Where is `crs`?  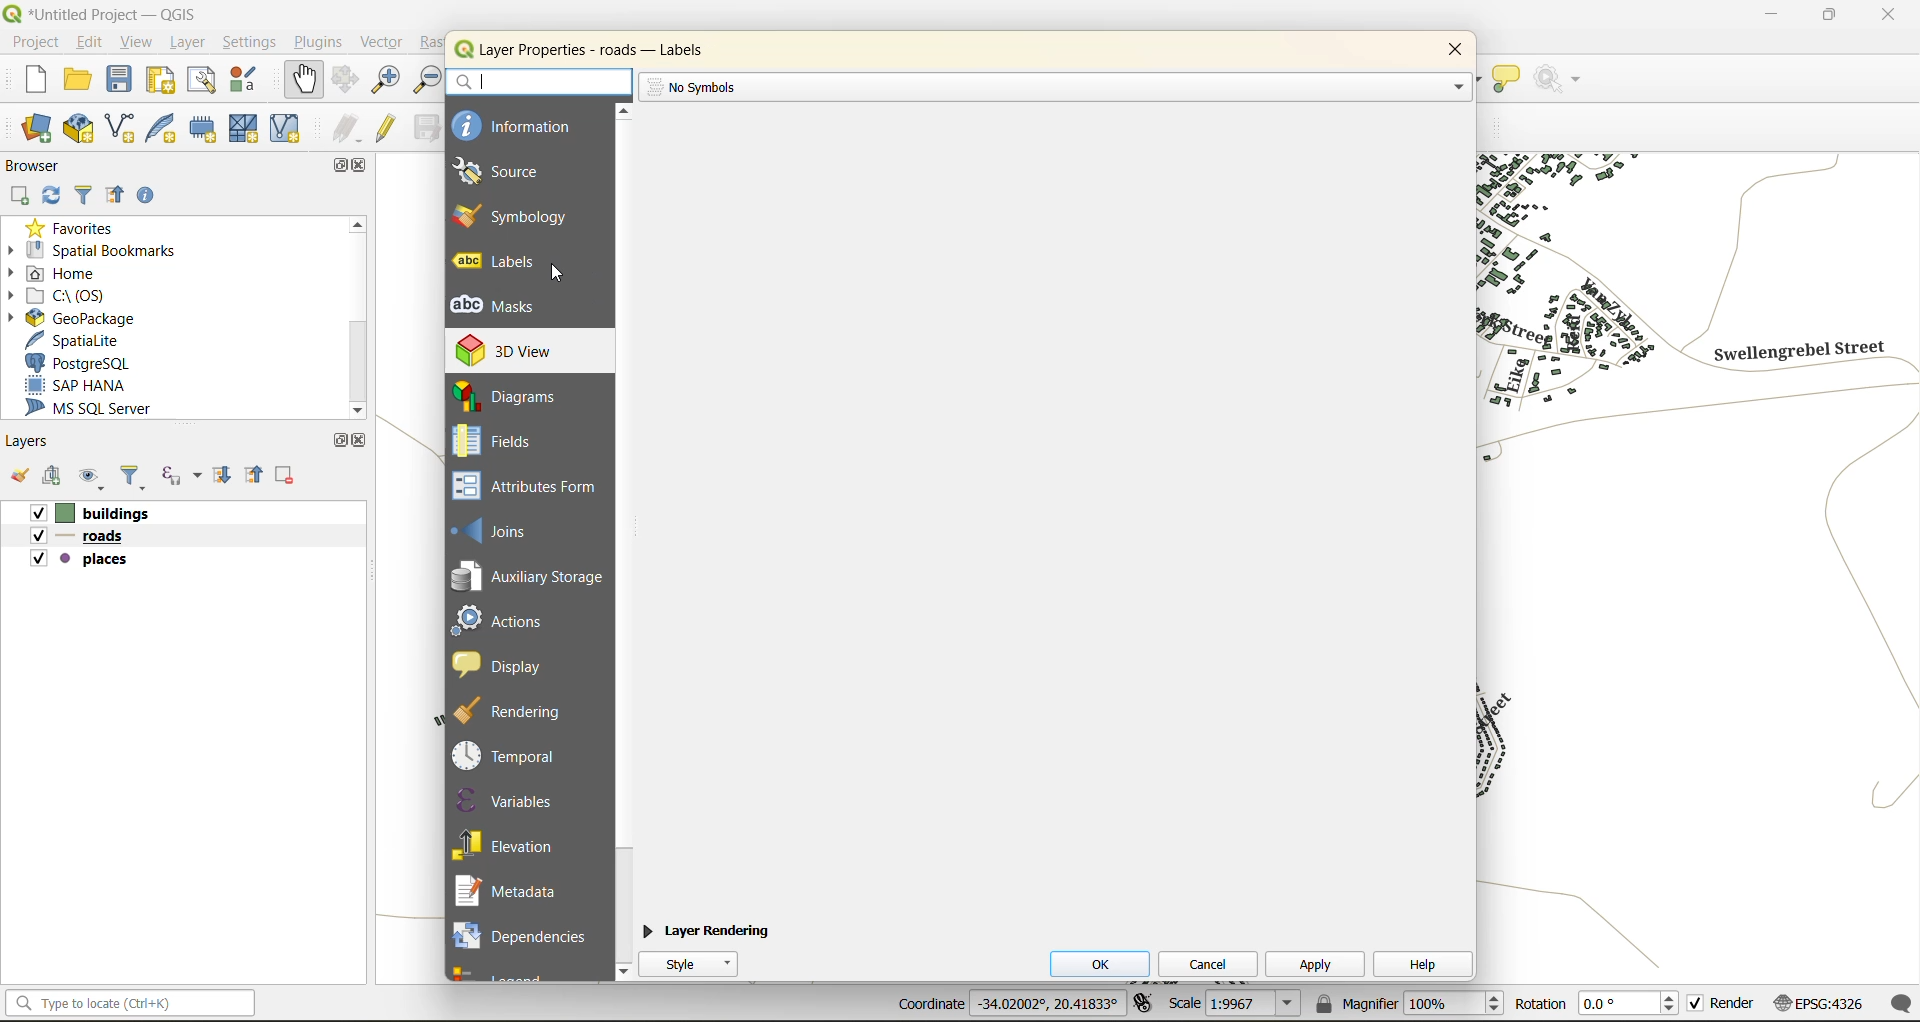 crs is located at coordinates (1817, 999).